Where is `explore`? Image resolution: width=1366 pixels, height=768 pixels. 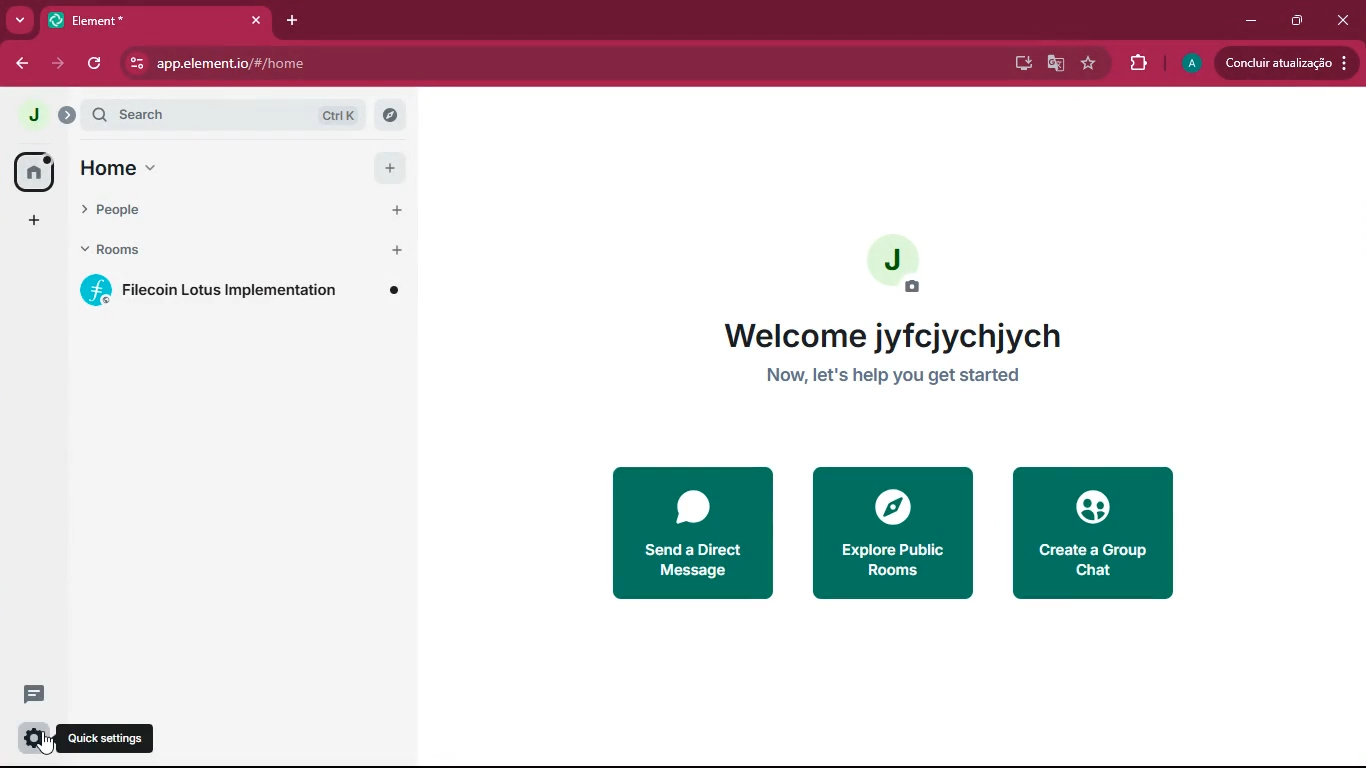
explore is located at coordinates (900, 542).